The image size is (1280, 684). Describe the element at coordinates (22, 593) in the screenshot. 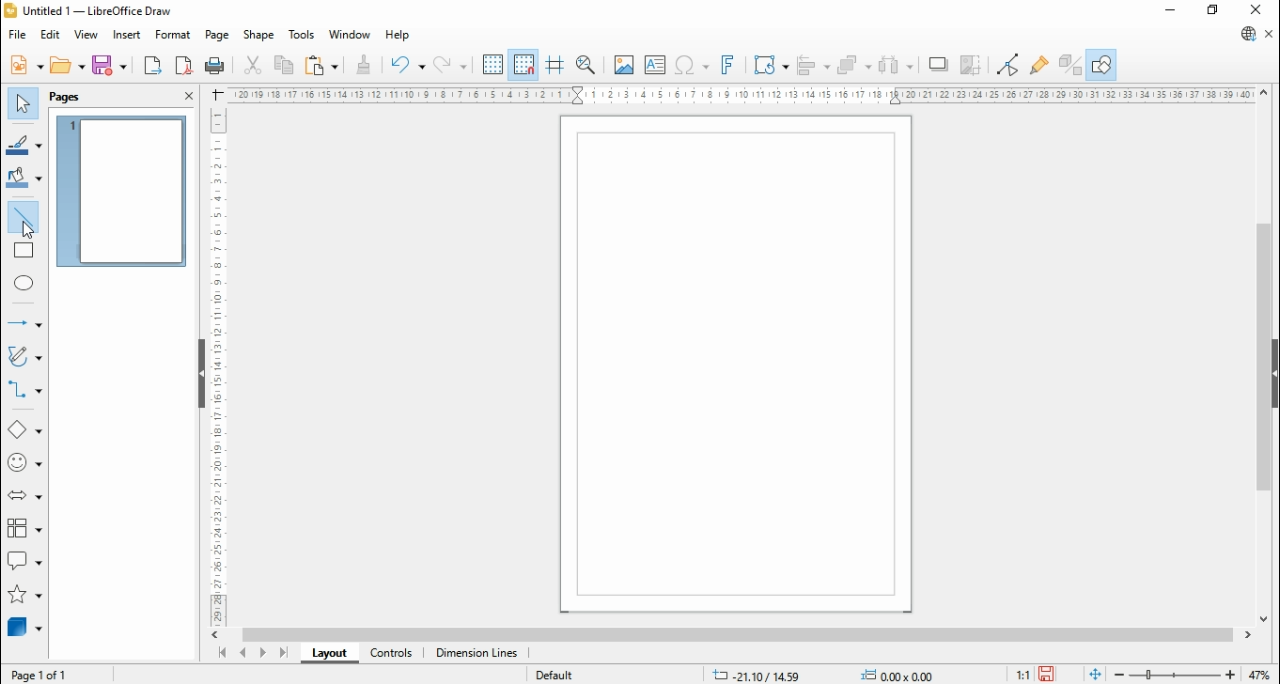

I see `stars and banners` at that location.